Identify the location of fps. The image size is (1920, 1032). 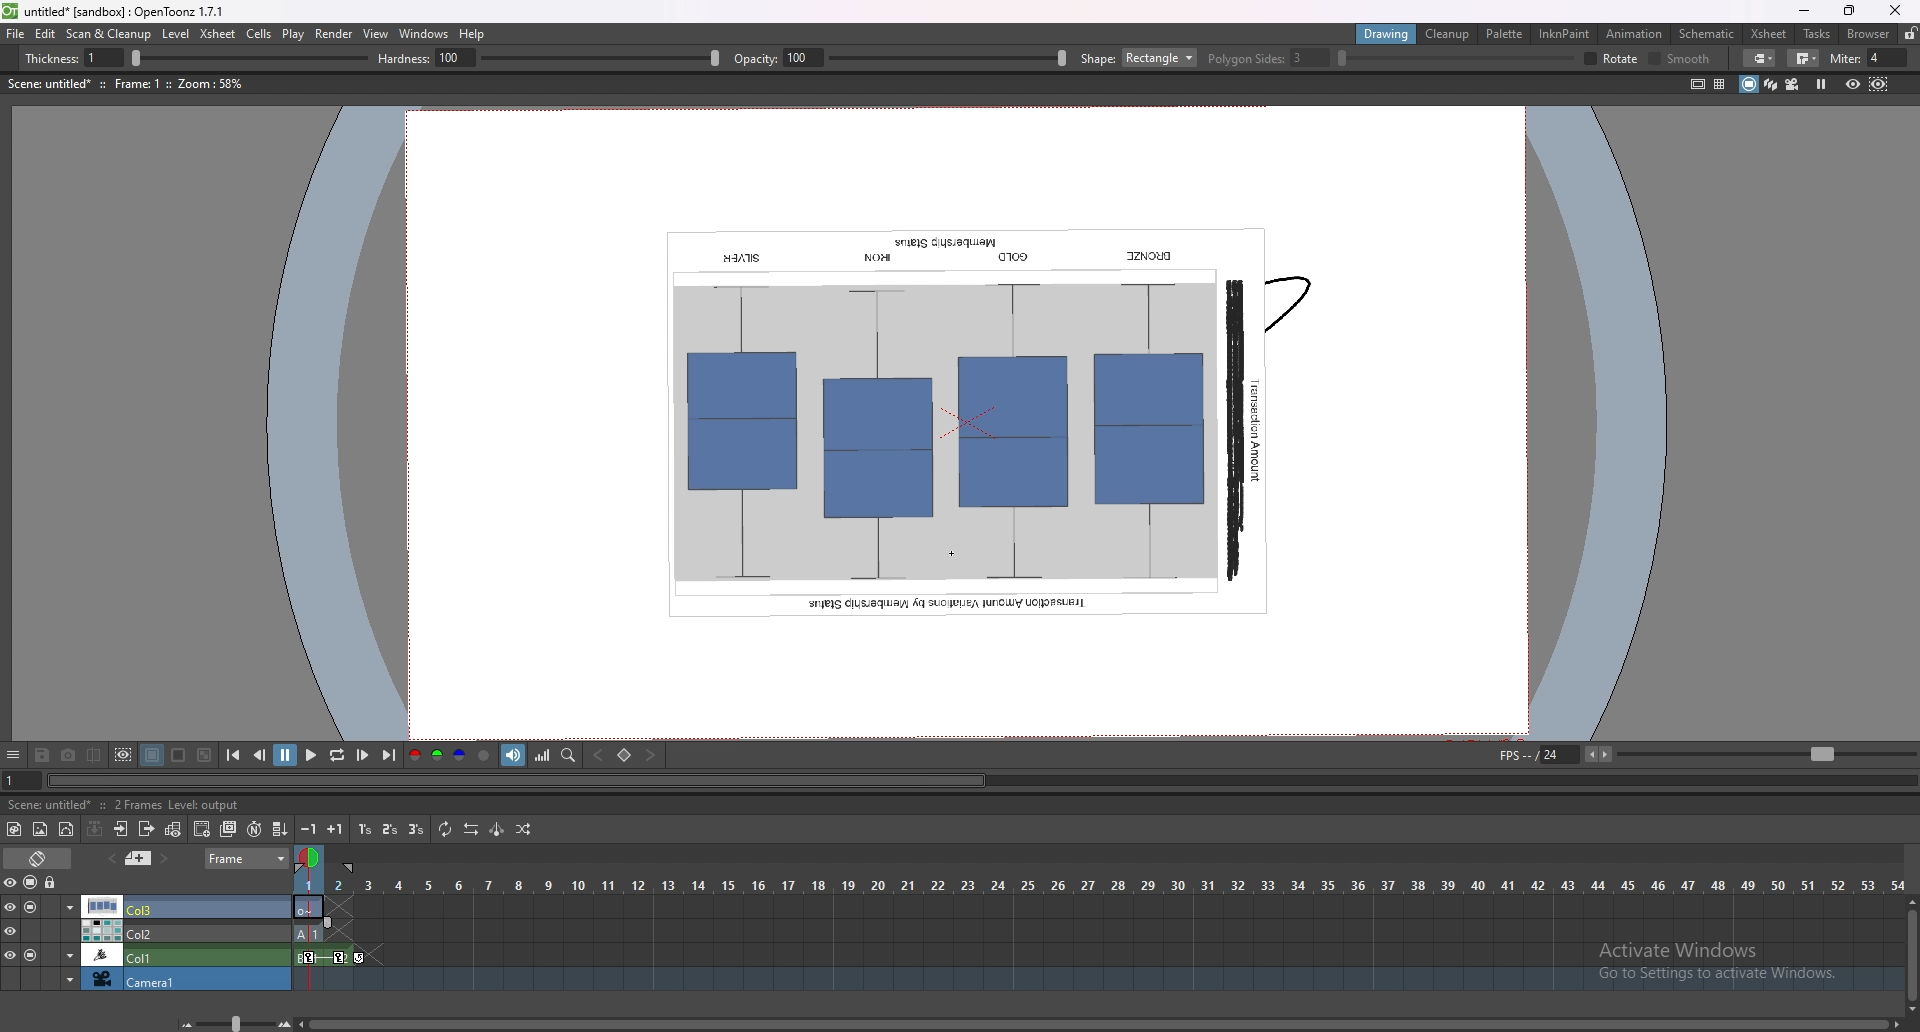
(1704, 753).